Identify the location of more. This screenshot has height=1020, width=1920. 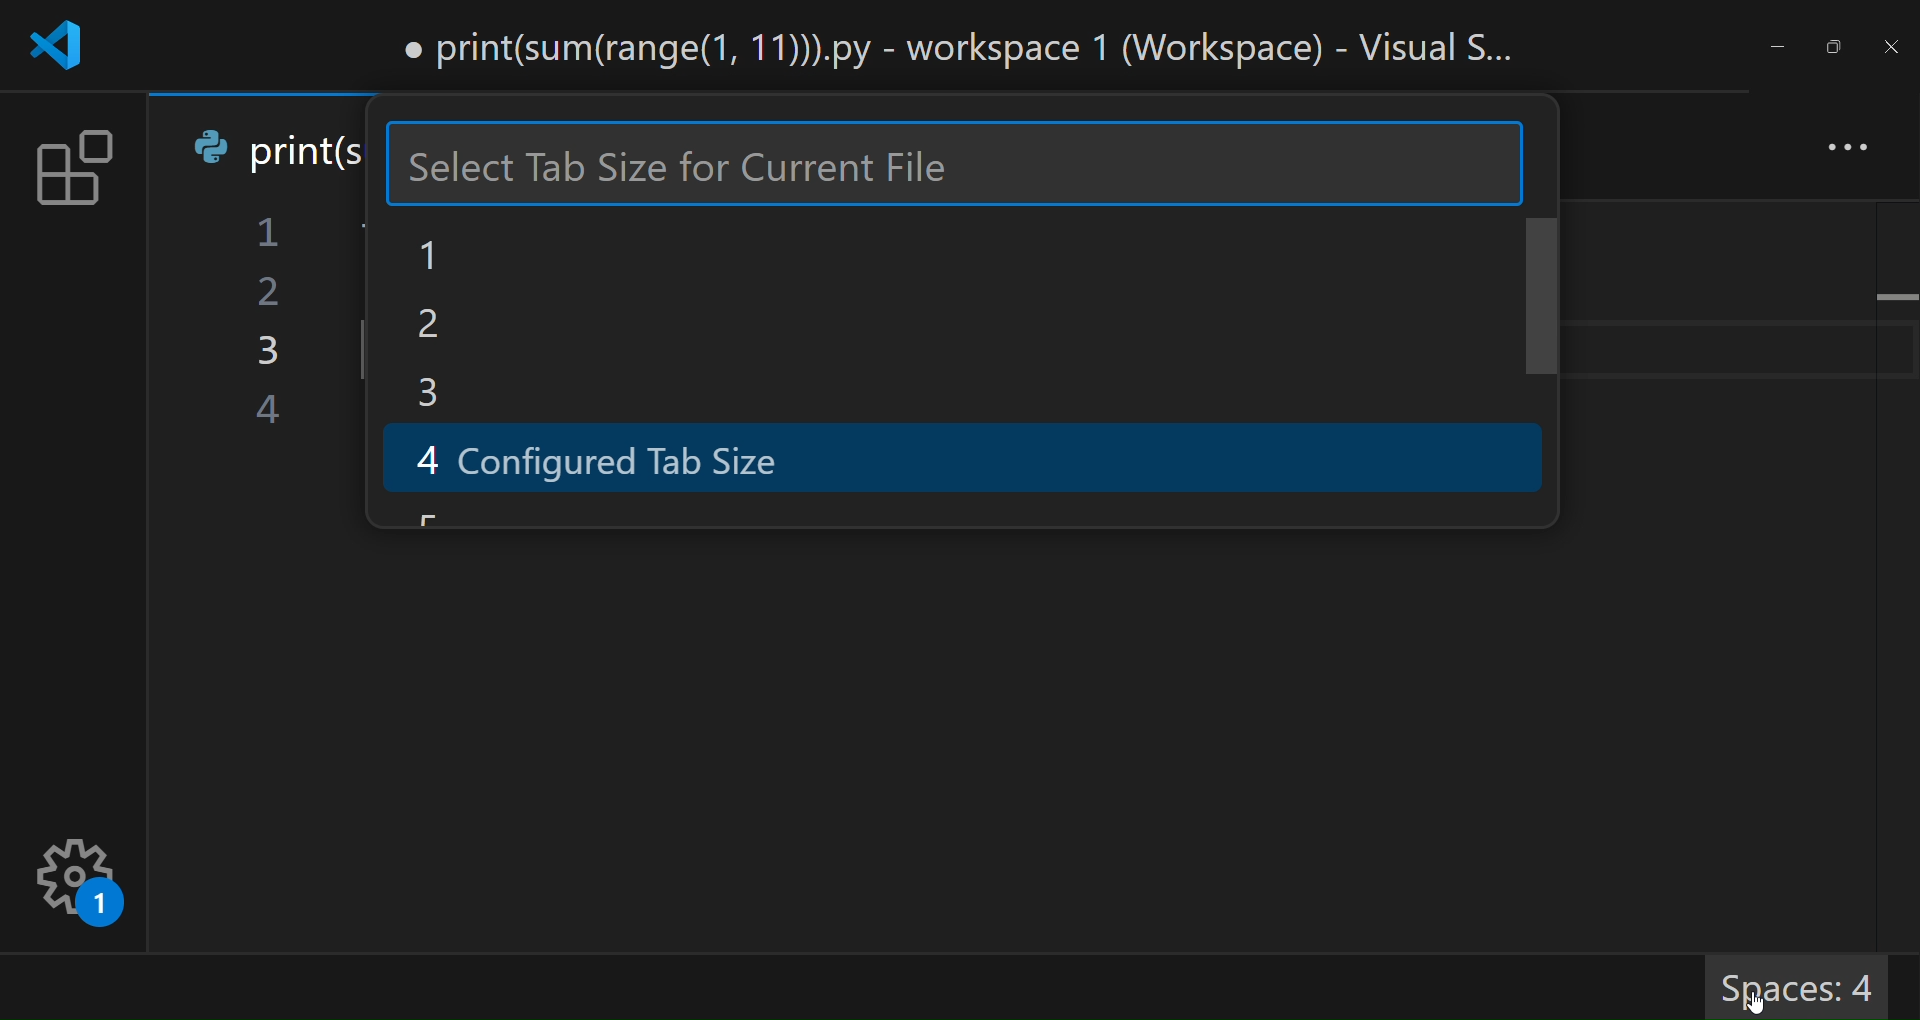
(1843, 152).